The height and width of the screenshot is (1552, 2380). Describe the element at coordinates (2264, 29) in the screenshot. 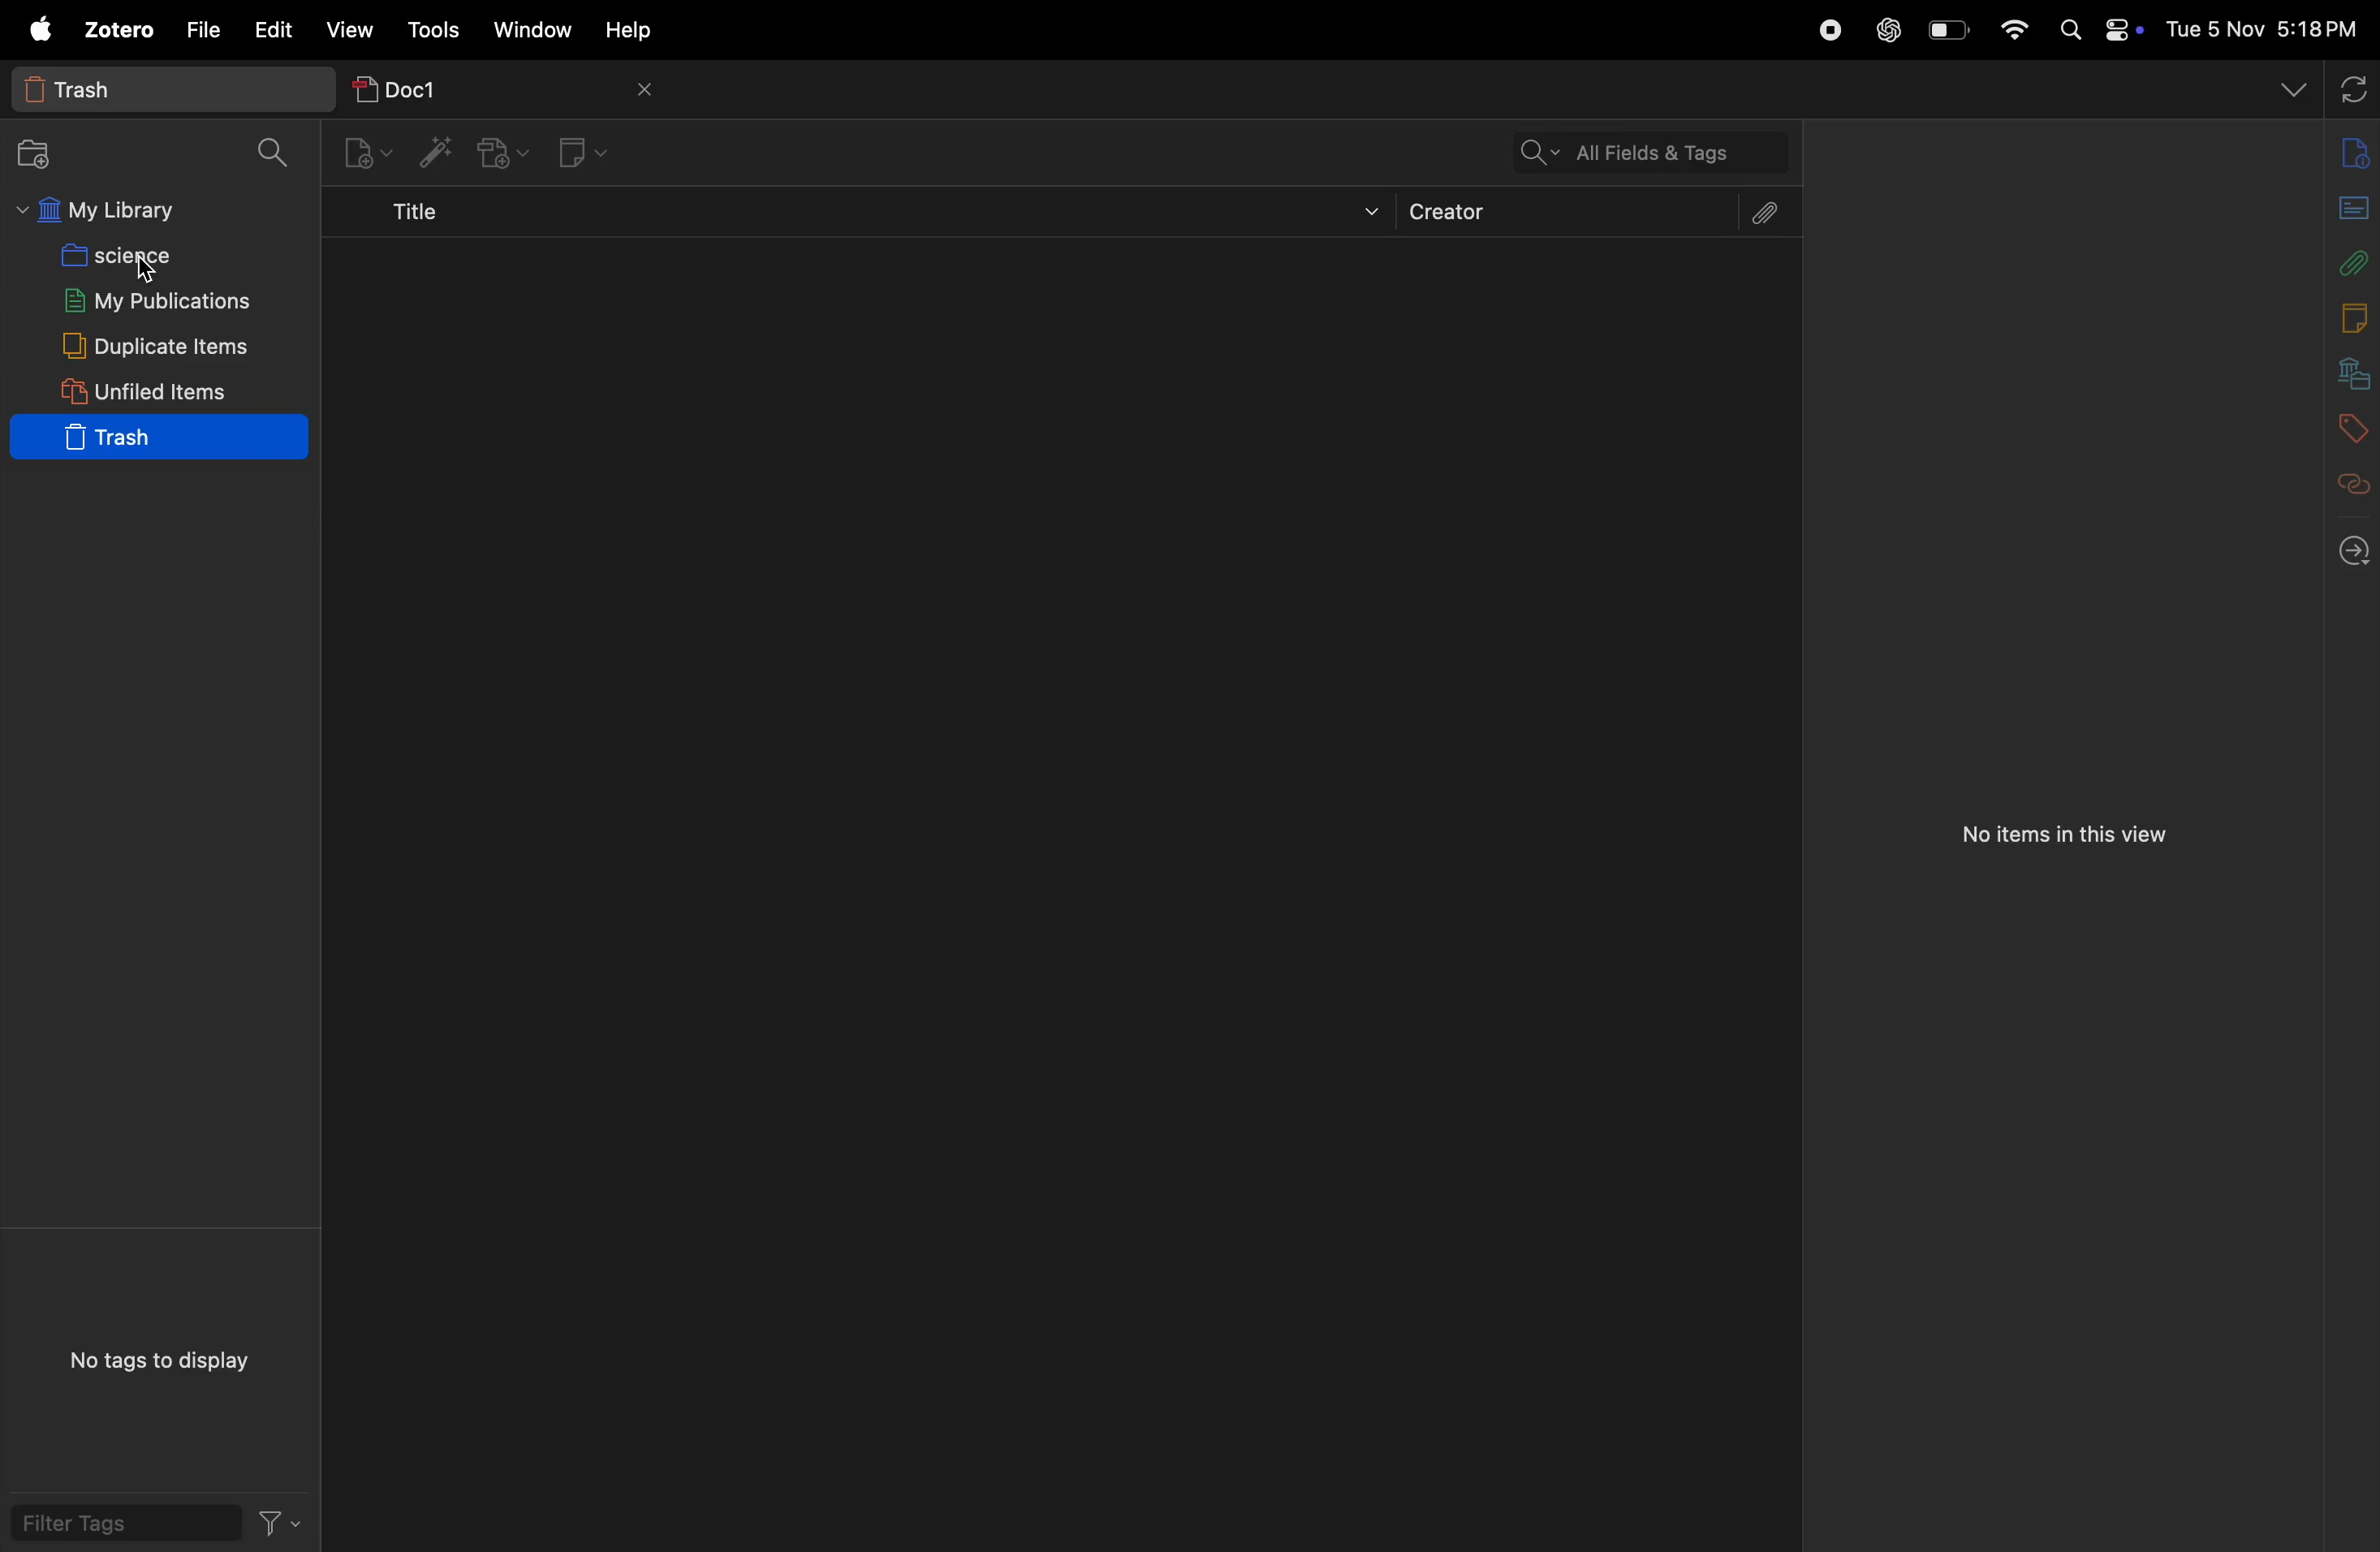

I see `Tue 5 Nov 5:18PM (time and date)` at that location.